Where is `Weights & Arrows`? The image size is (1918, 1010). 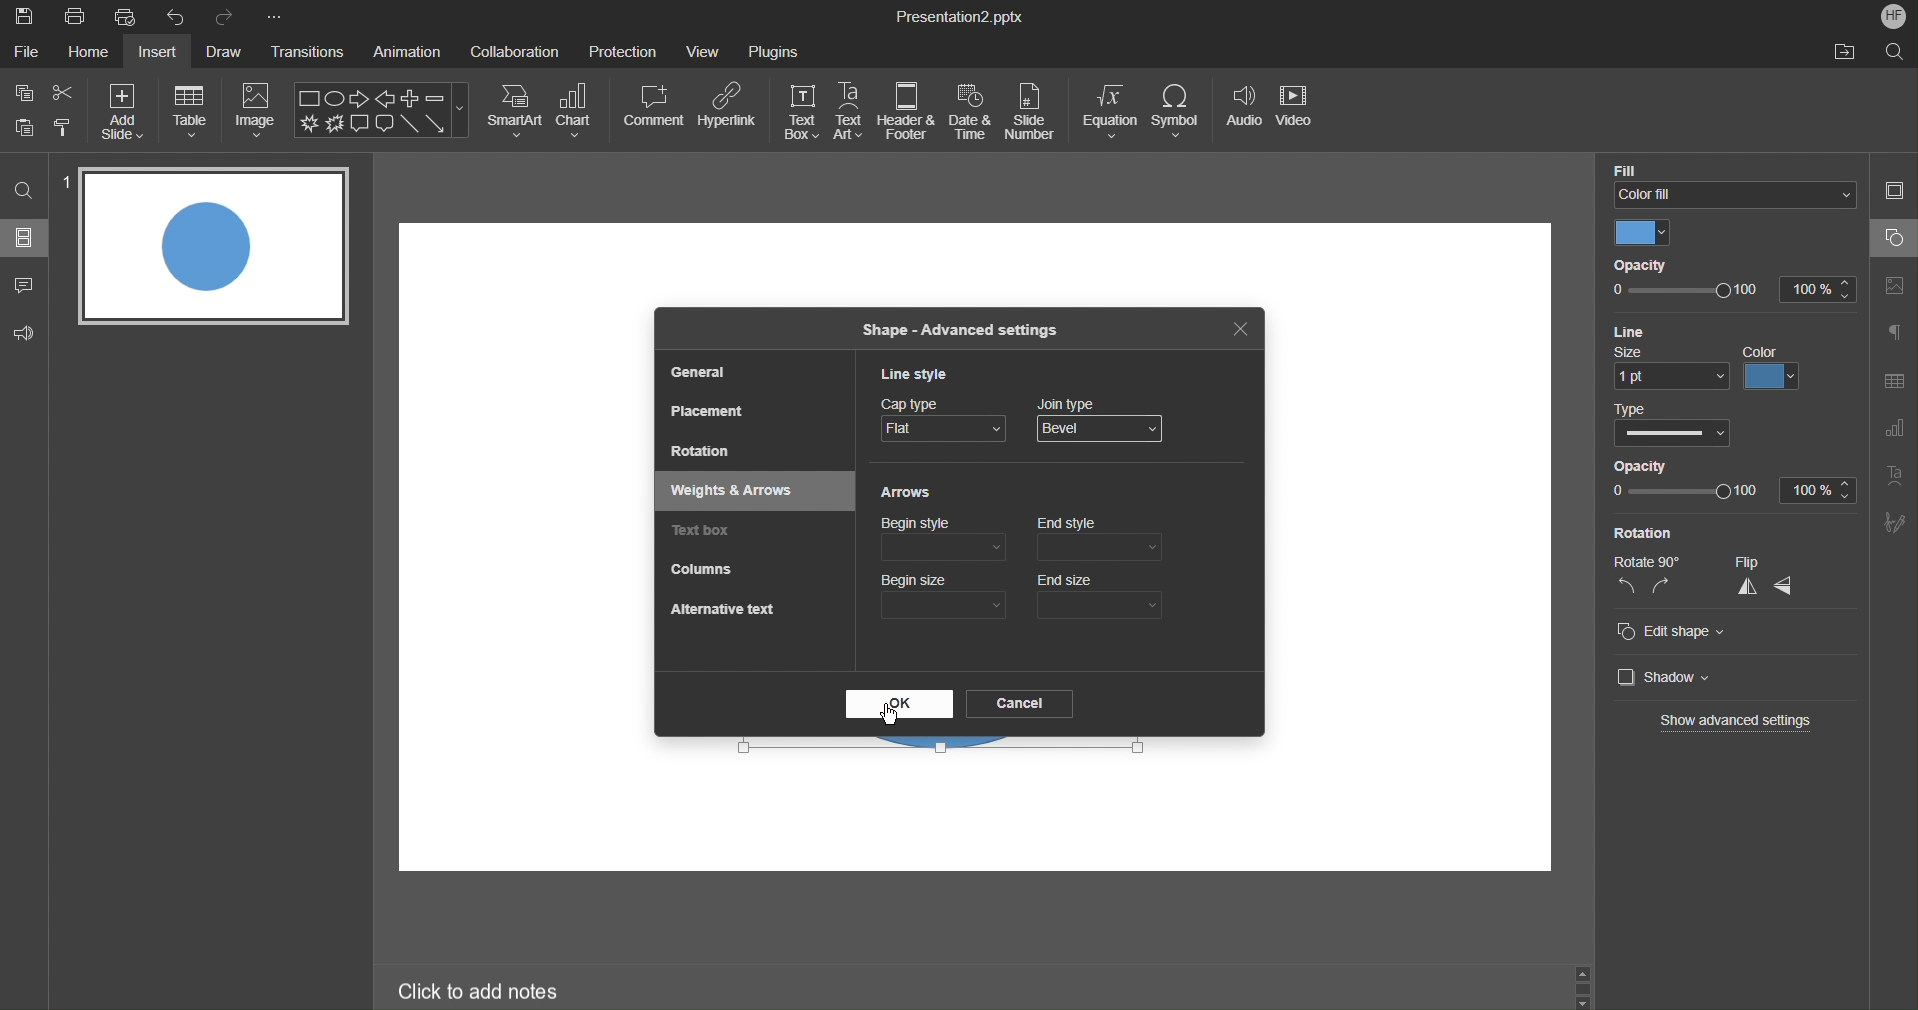 Weights & Arrows is located at coordinates (742, 492).